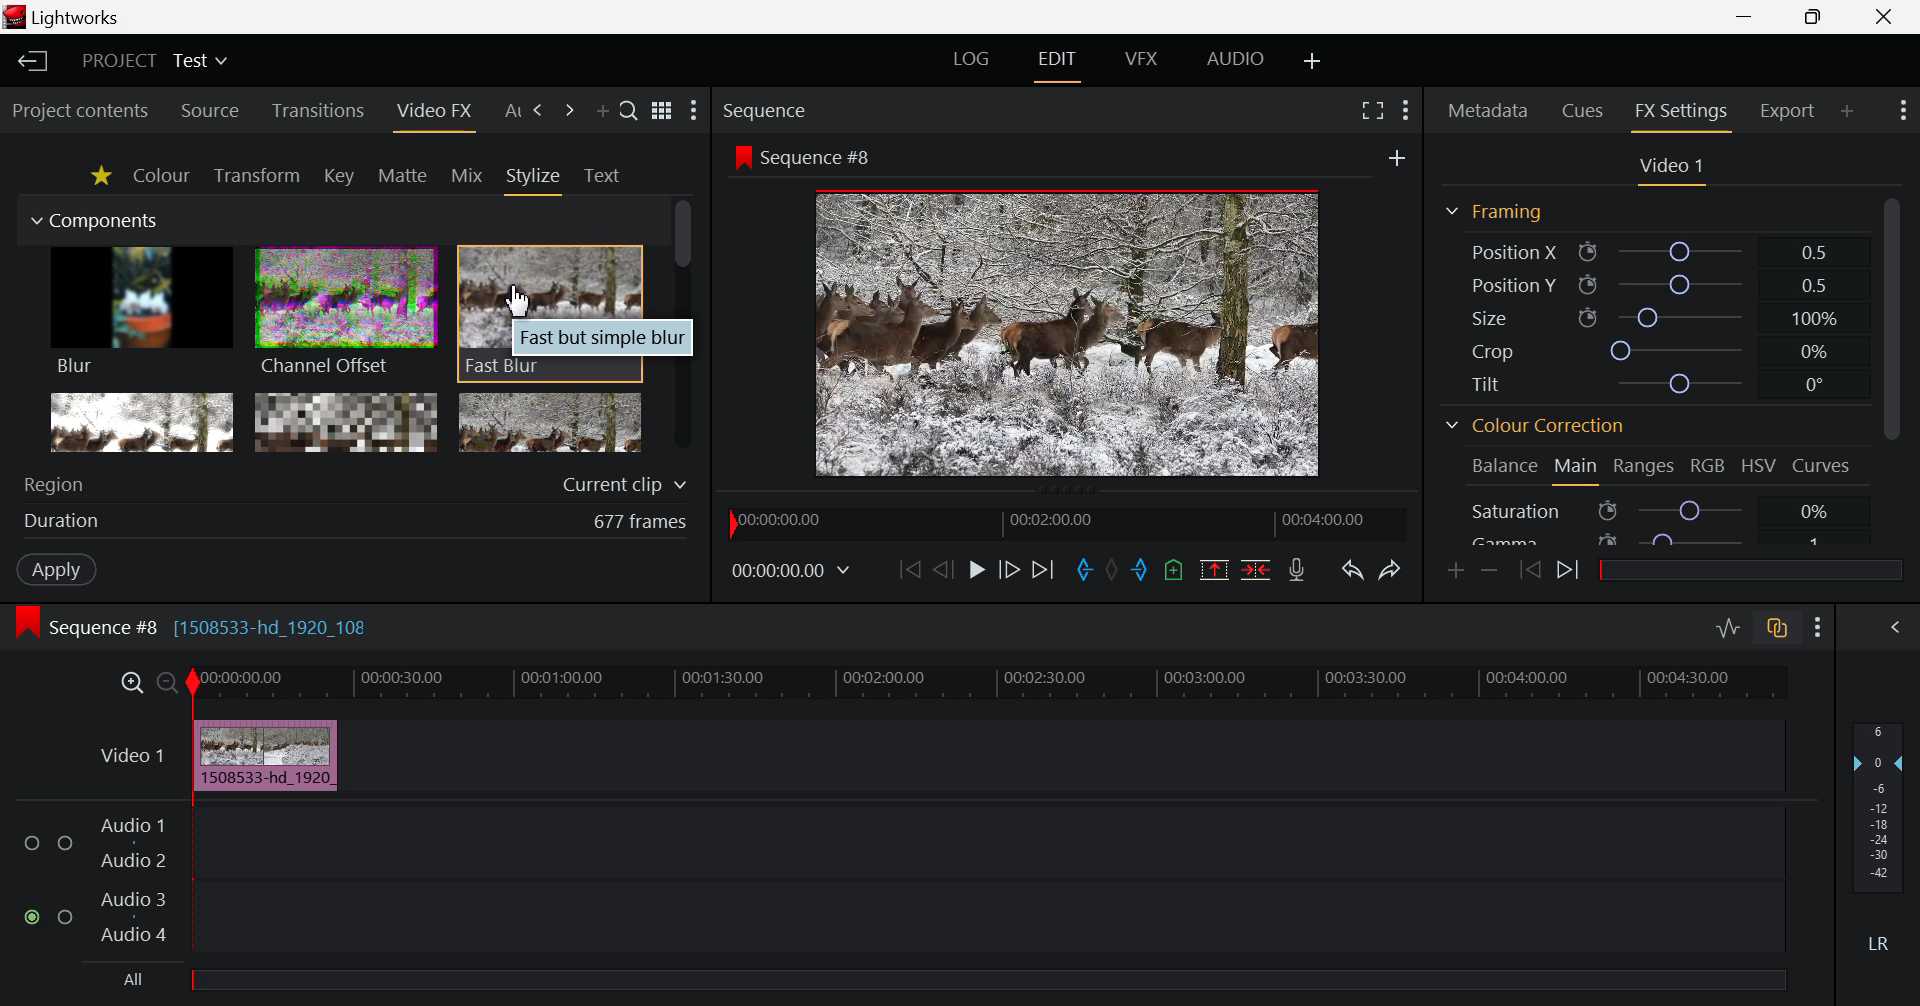 The width and height of the screenshot is (1920, 1006). I want to click on All, so click(130, 978).